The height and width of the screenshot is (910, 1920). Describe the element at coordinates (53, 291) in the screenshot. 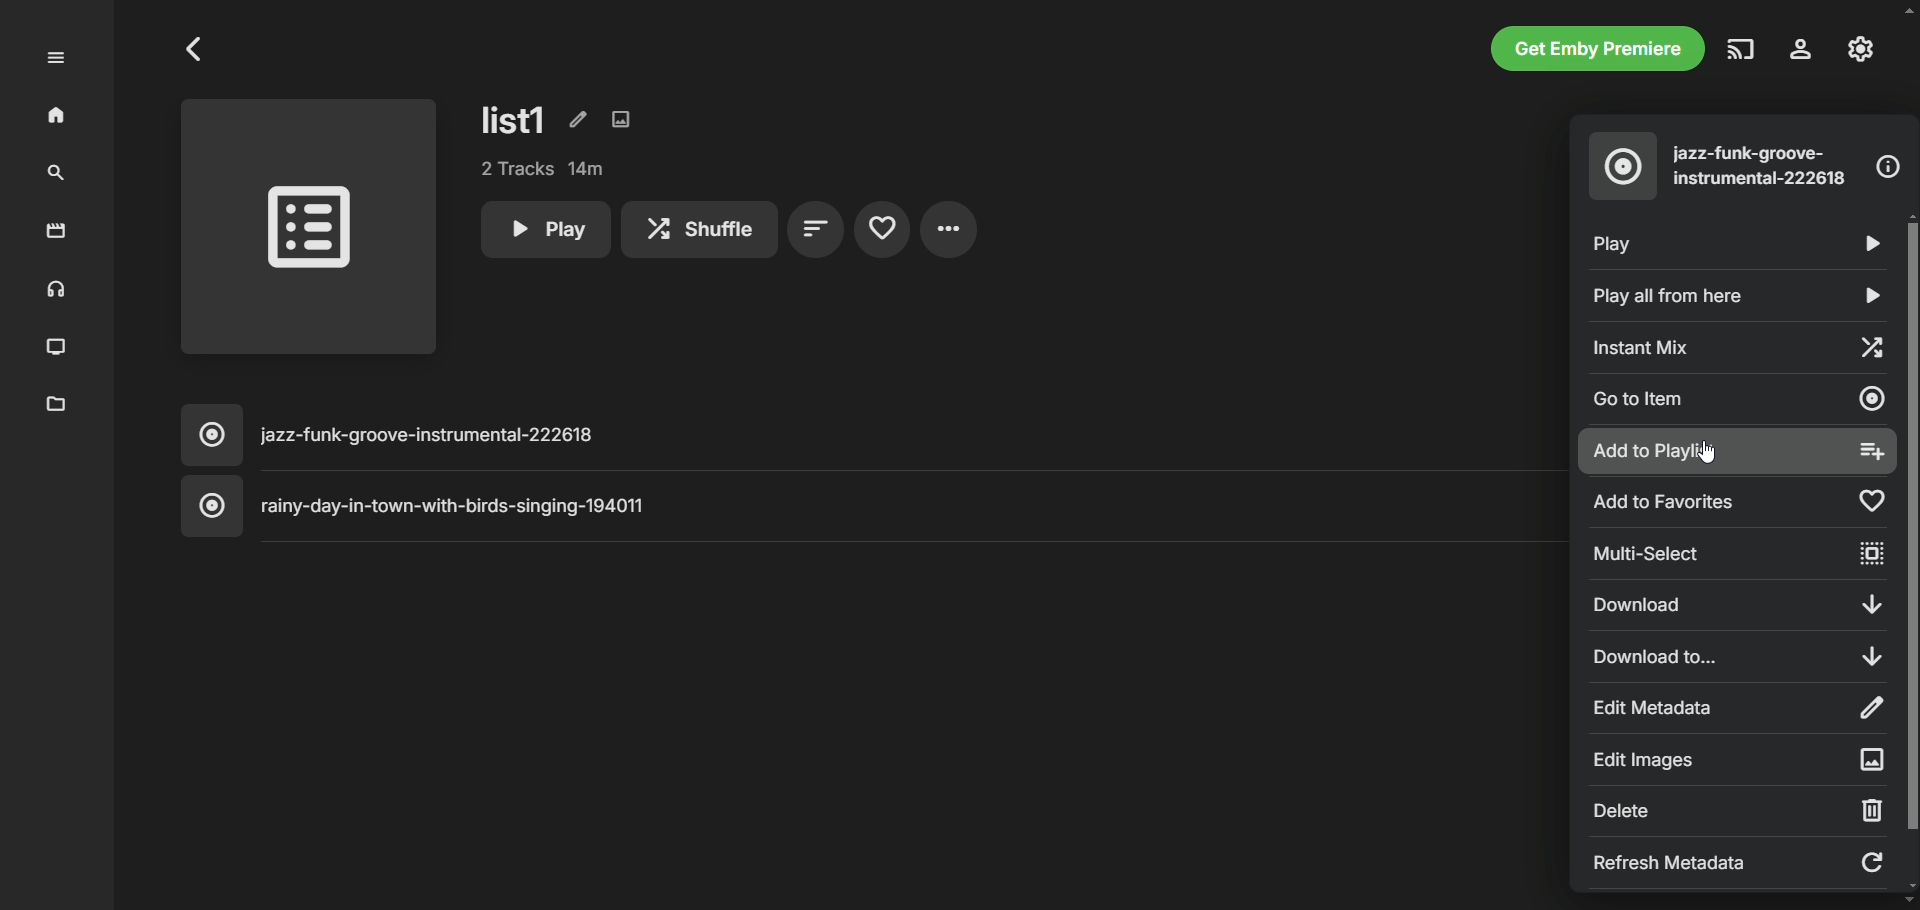

I see `music` at that location.